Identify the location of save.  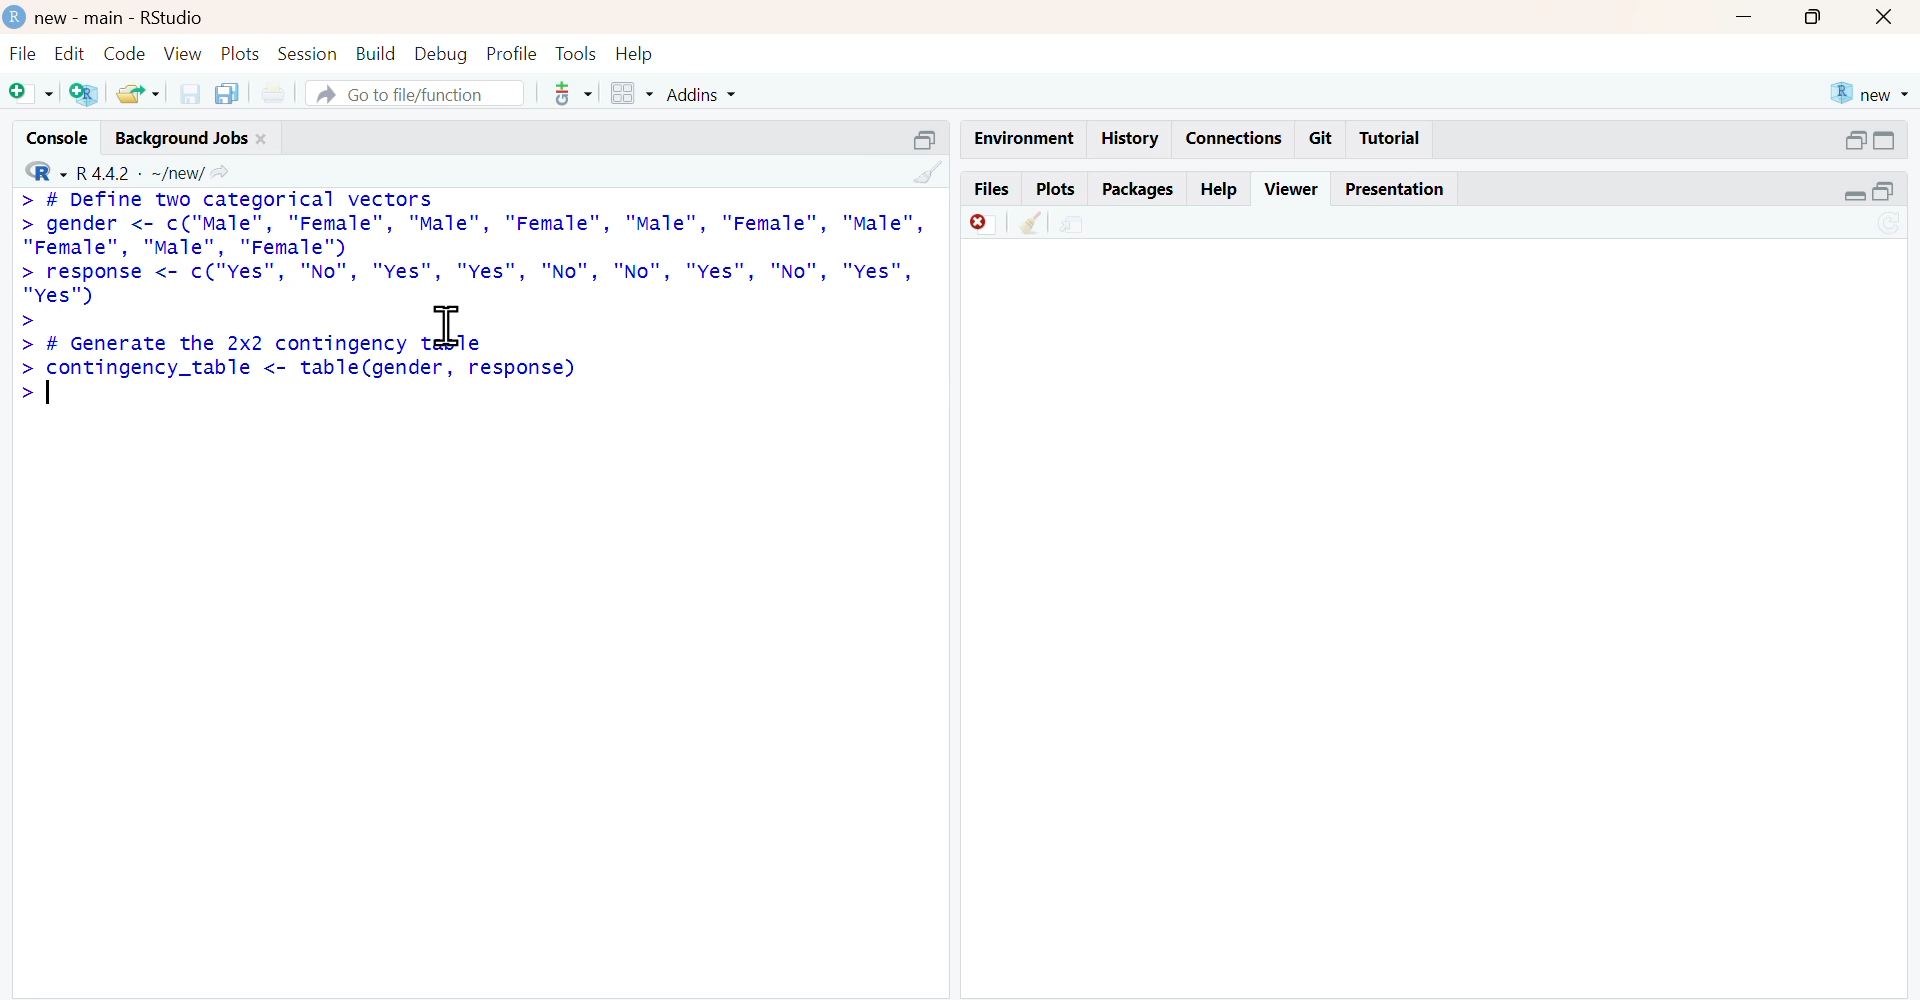
(190, 94).